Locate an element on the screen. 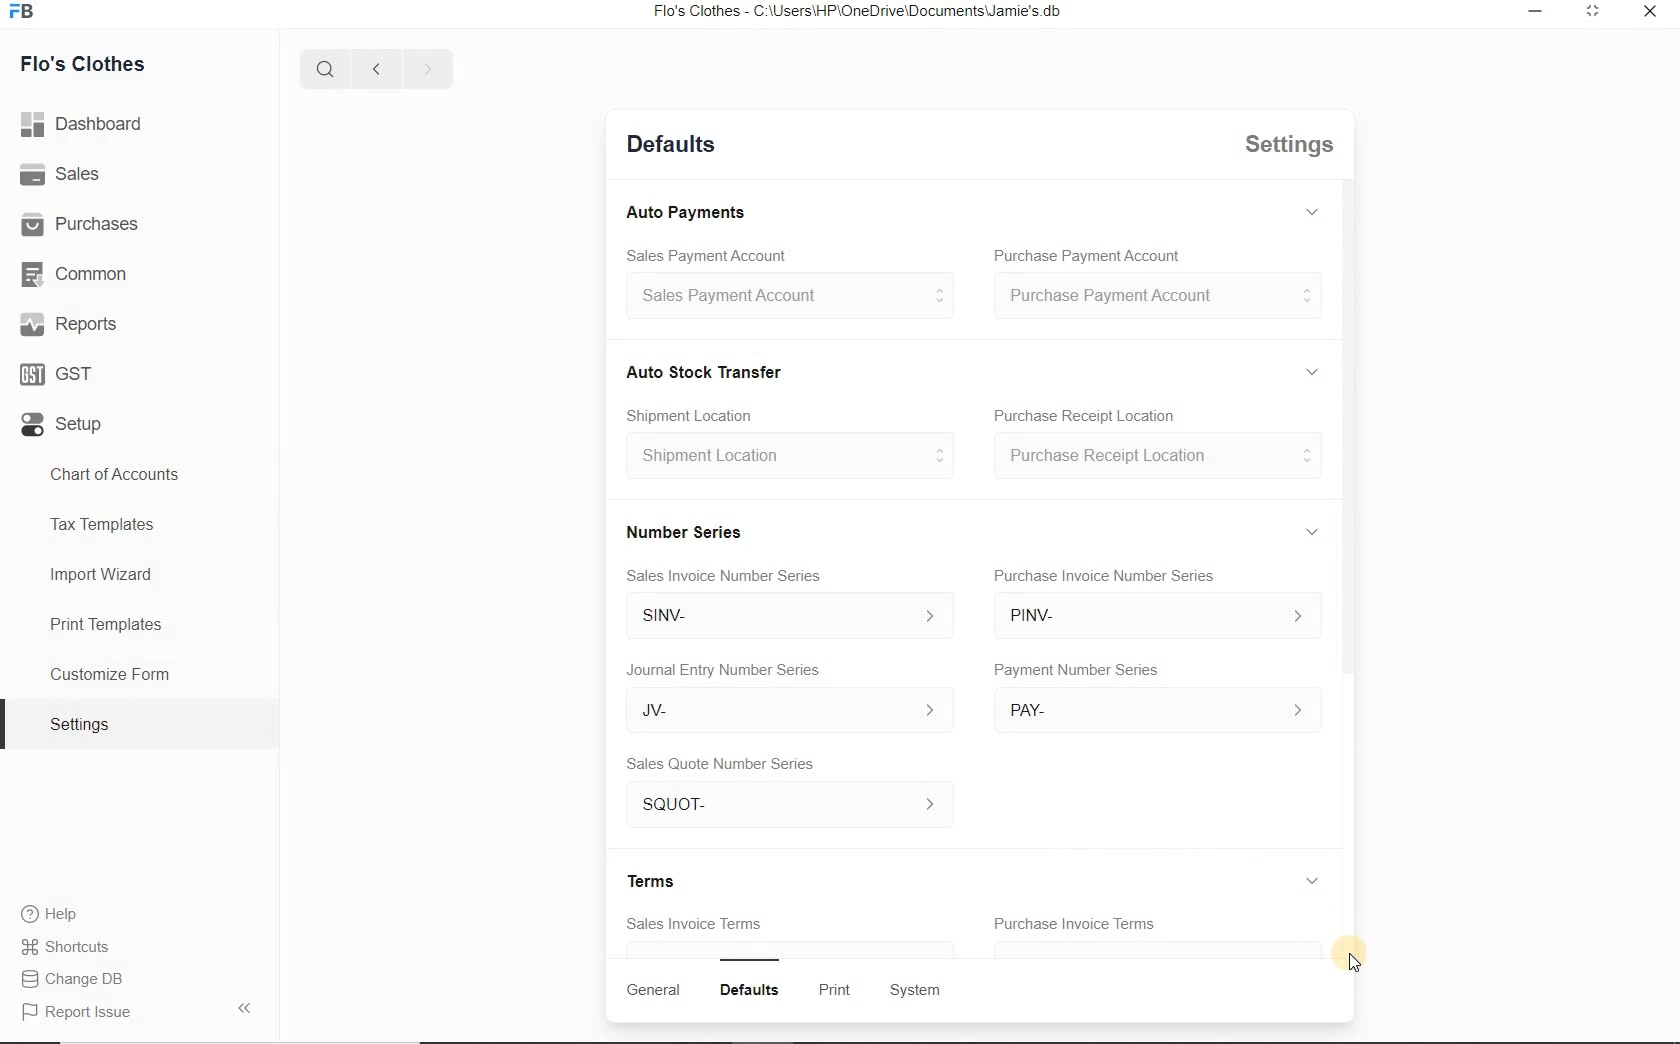 Image resolution: width=1680 pixels, height=1044 pixels. Sales is located at coordinates (60, 173).